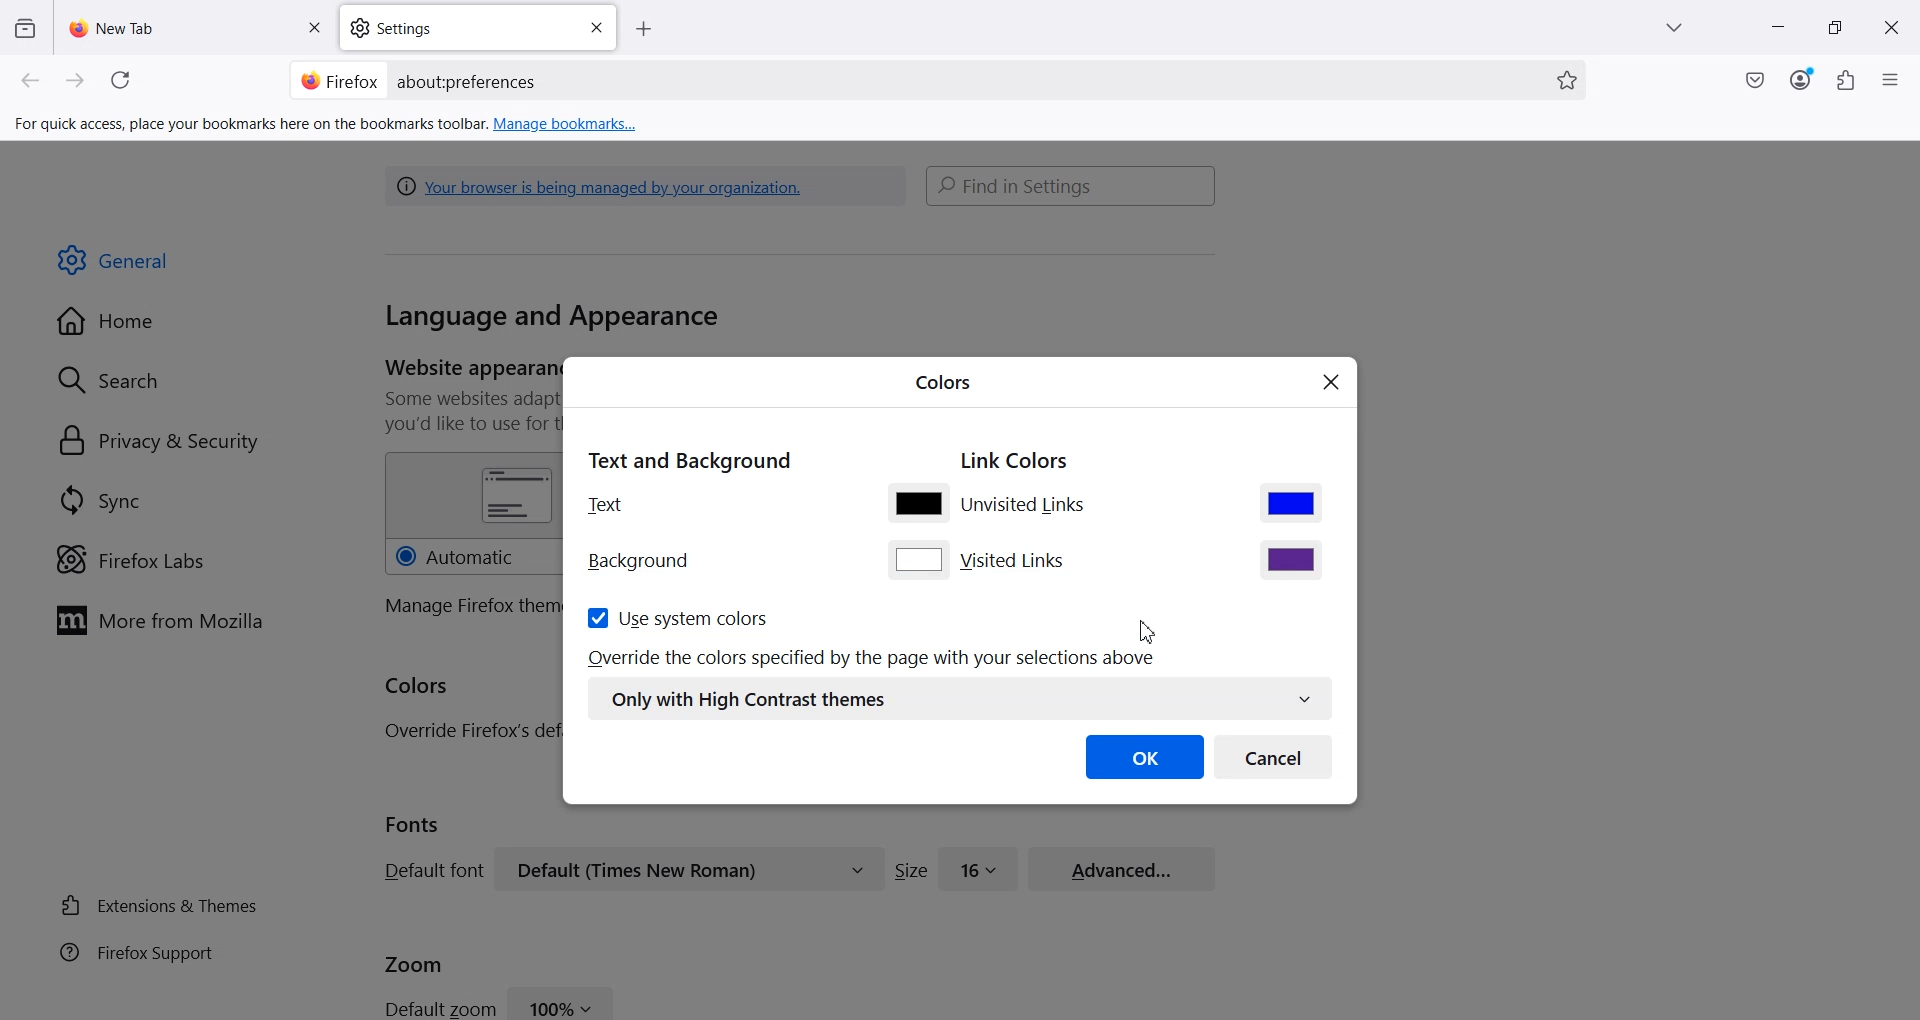 This screenshot has height=1020, width=1920. I want to click on Close, so click(1891, 28).